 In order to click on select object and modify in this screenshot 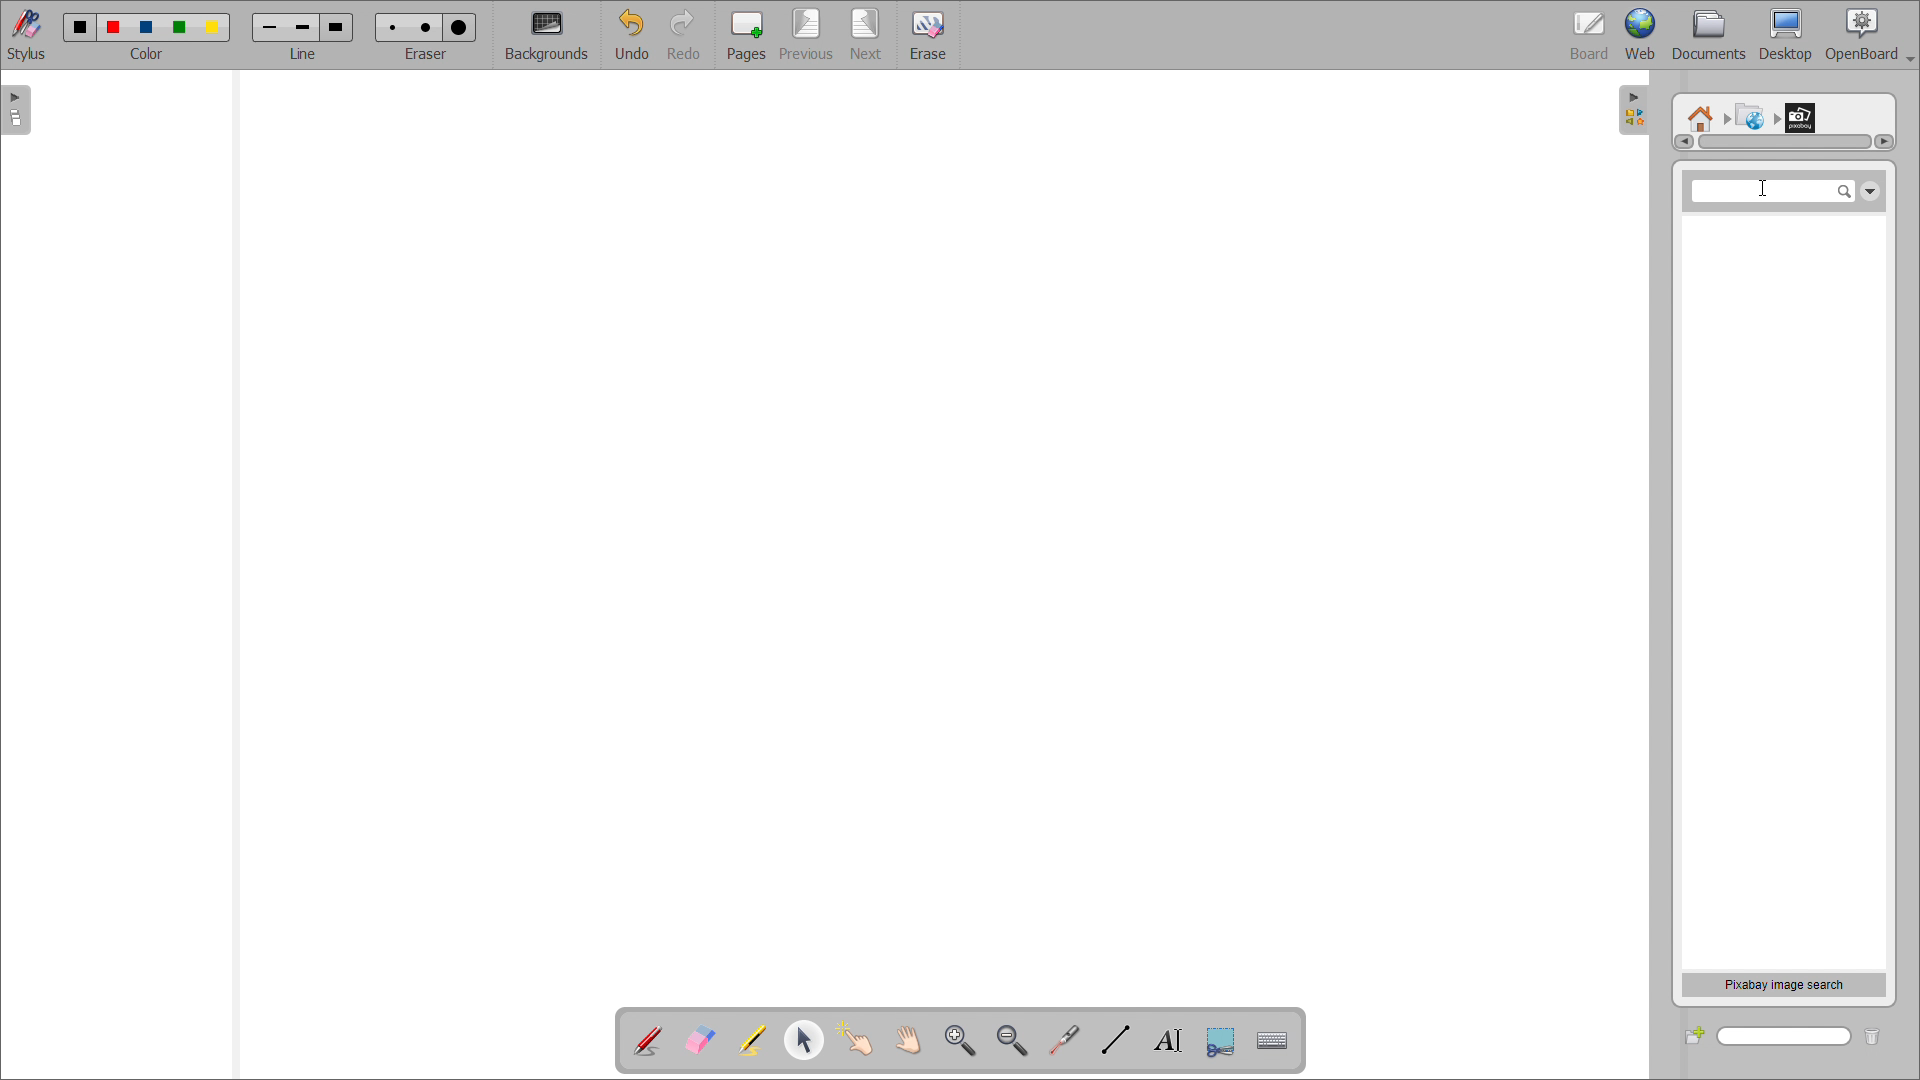, I will do `click(804, 1039)`.